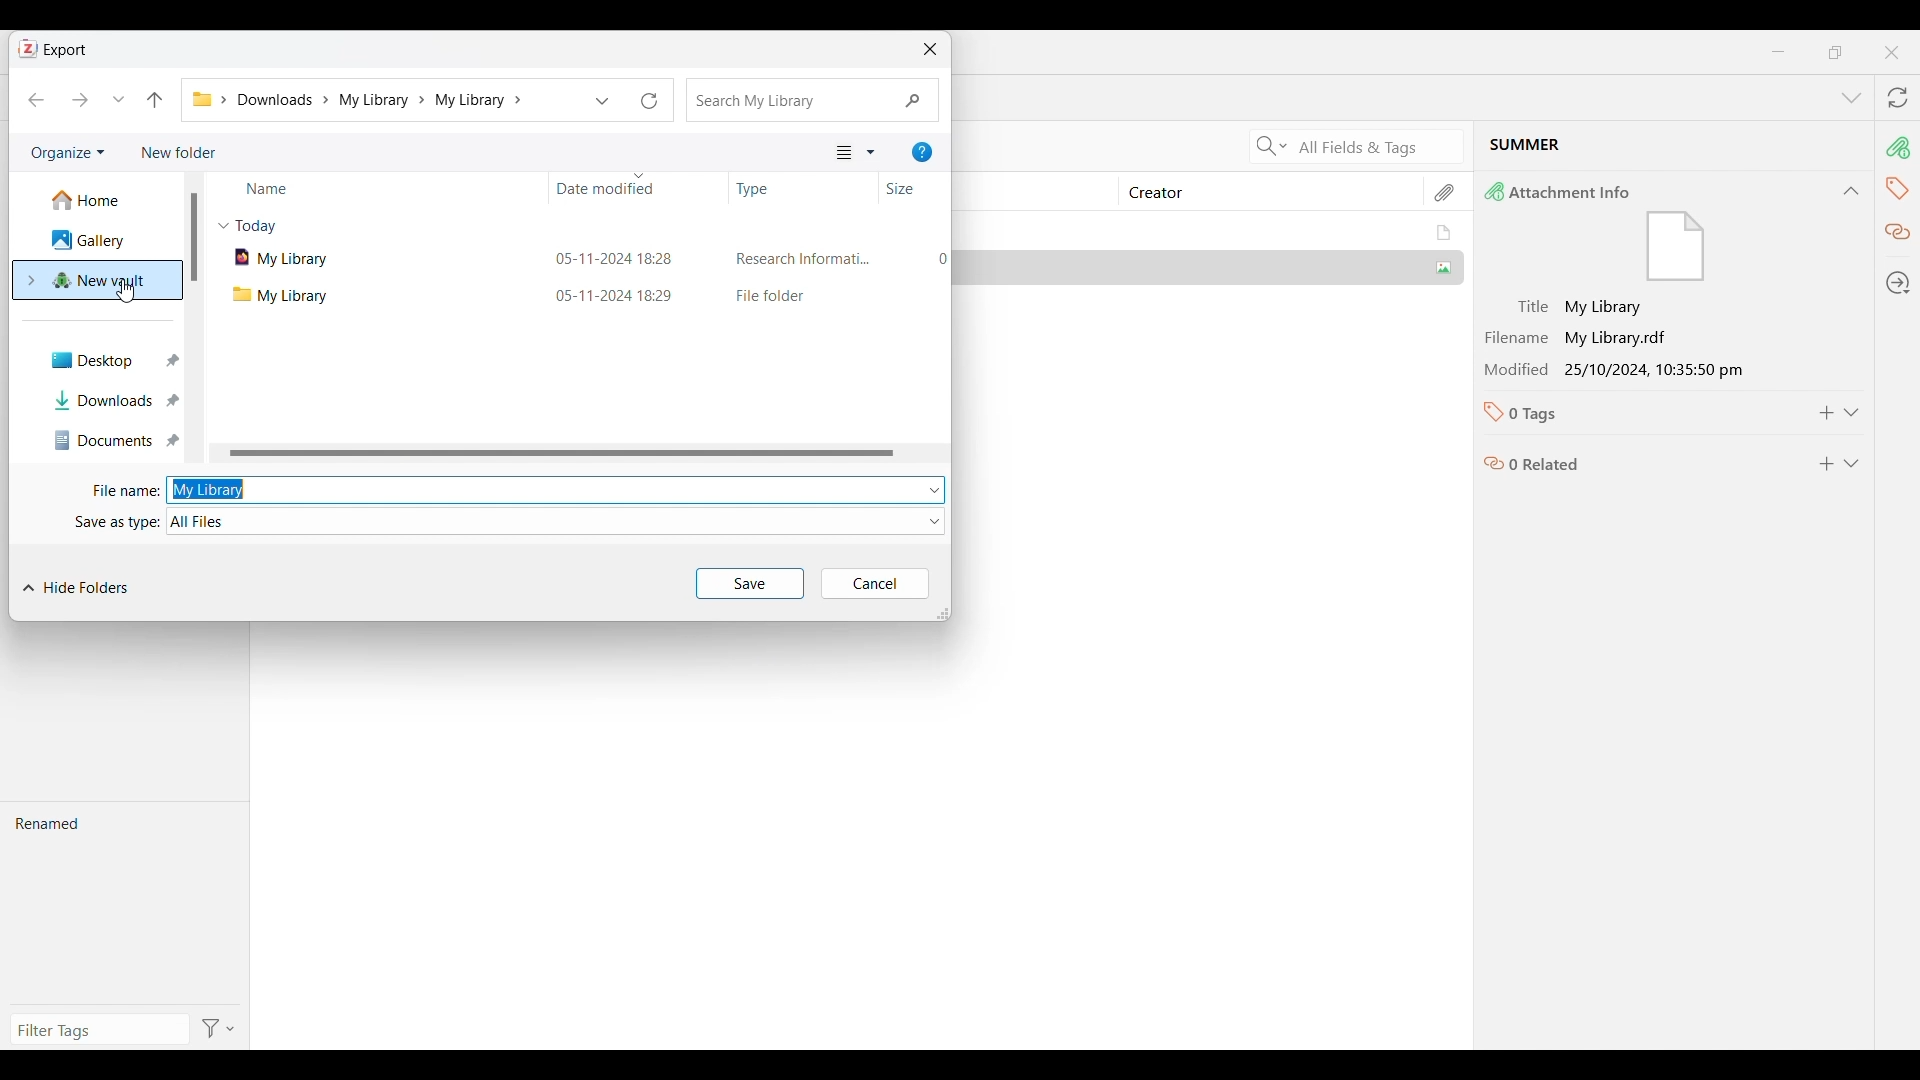 This screenshot has width=1920, height=1080. What do you see at coordinates (286, 99) in the screenshot?
I see `Downloads` at bounding box center [286, 99].